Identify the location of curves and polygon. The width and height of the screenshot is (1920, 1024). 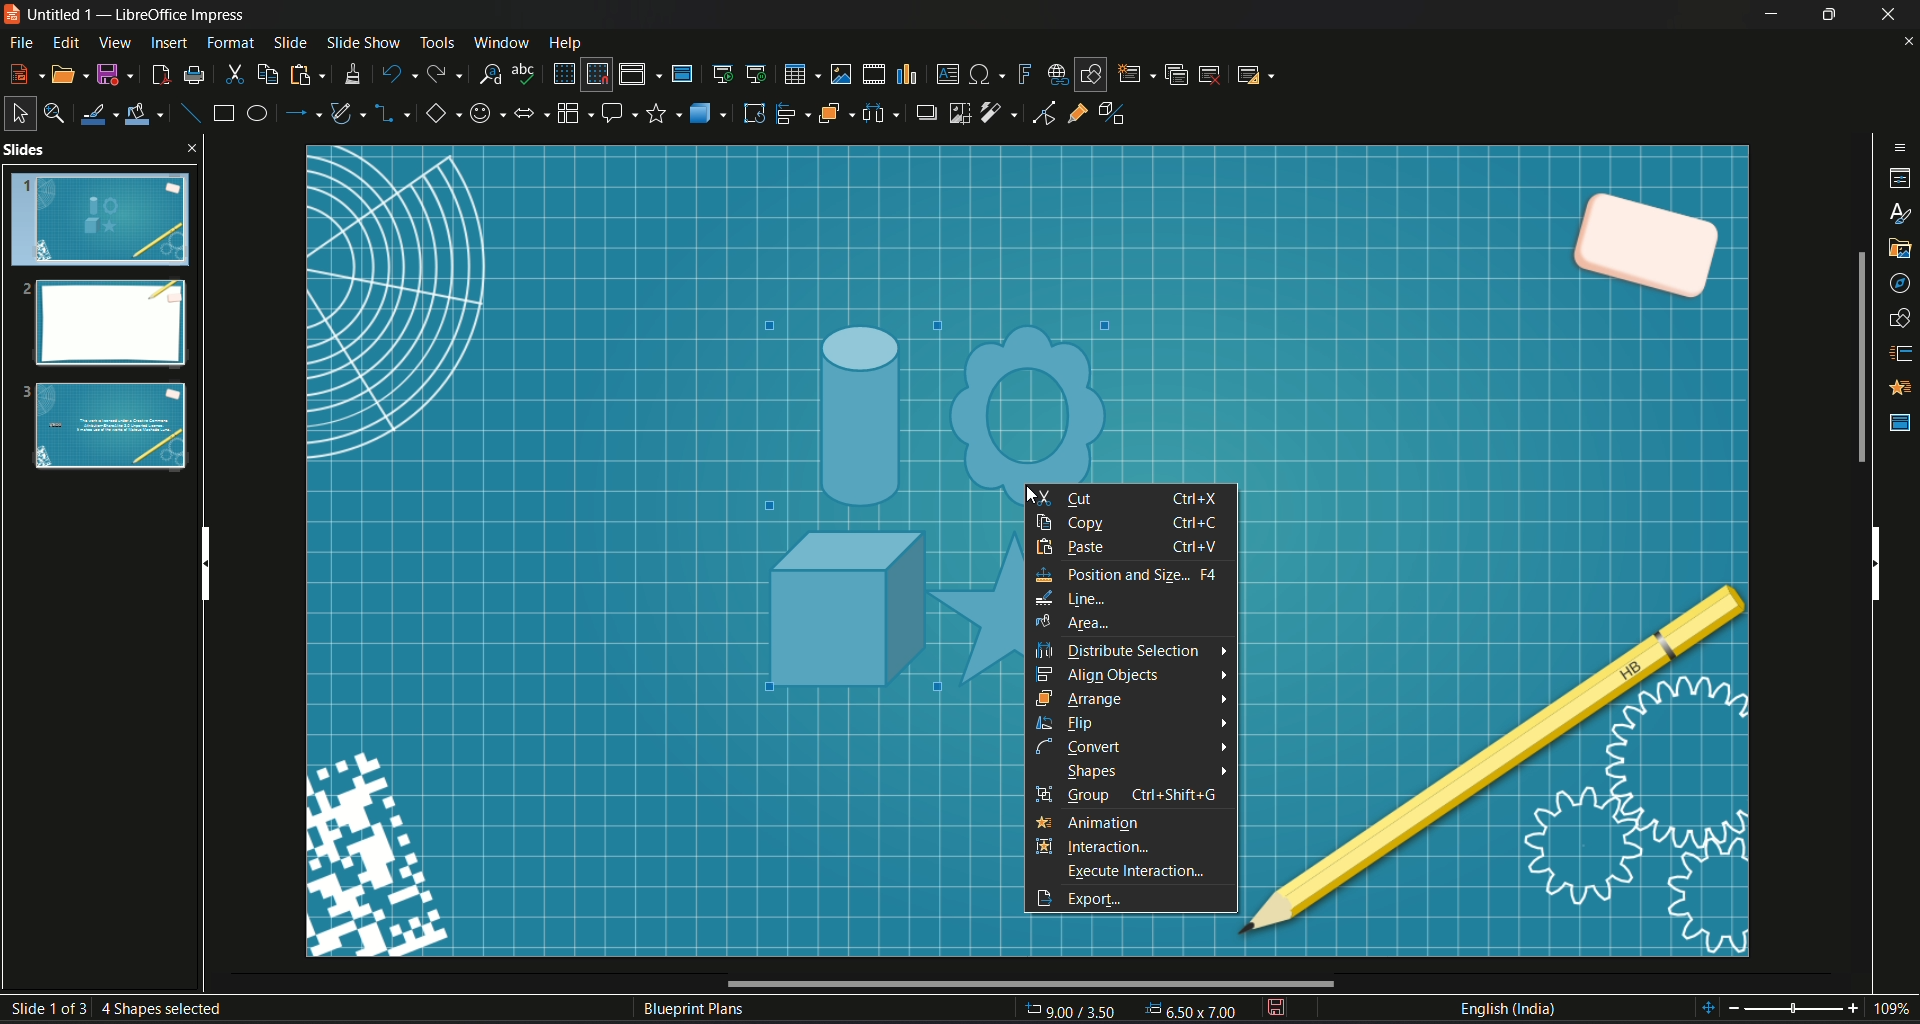
(350, 114).